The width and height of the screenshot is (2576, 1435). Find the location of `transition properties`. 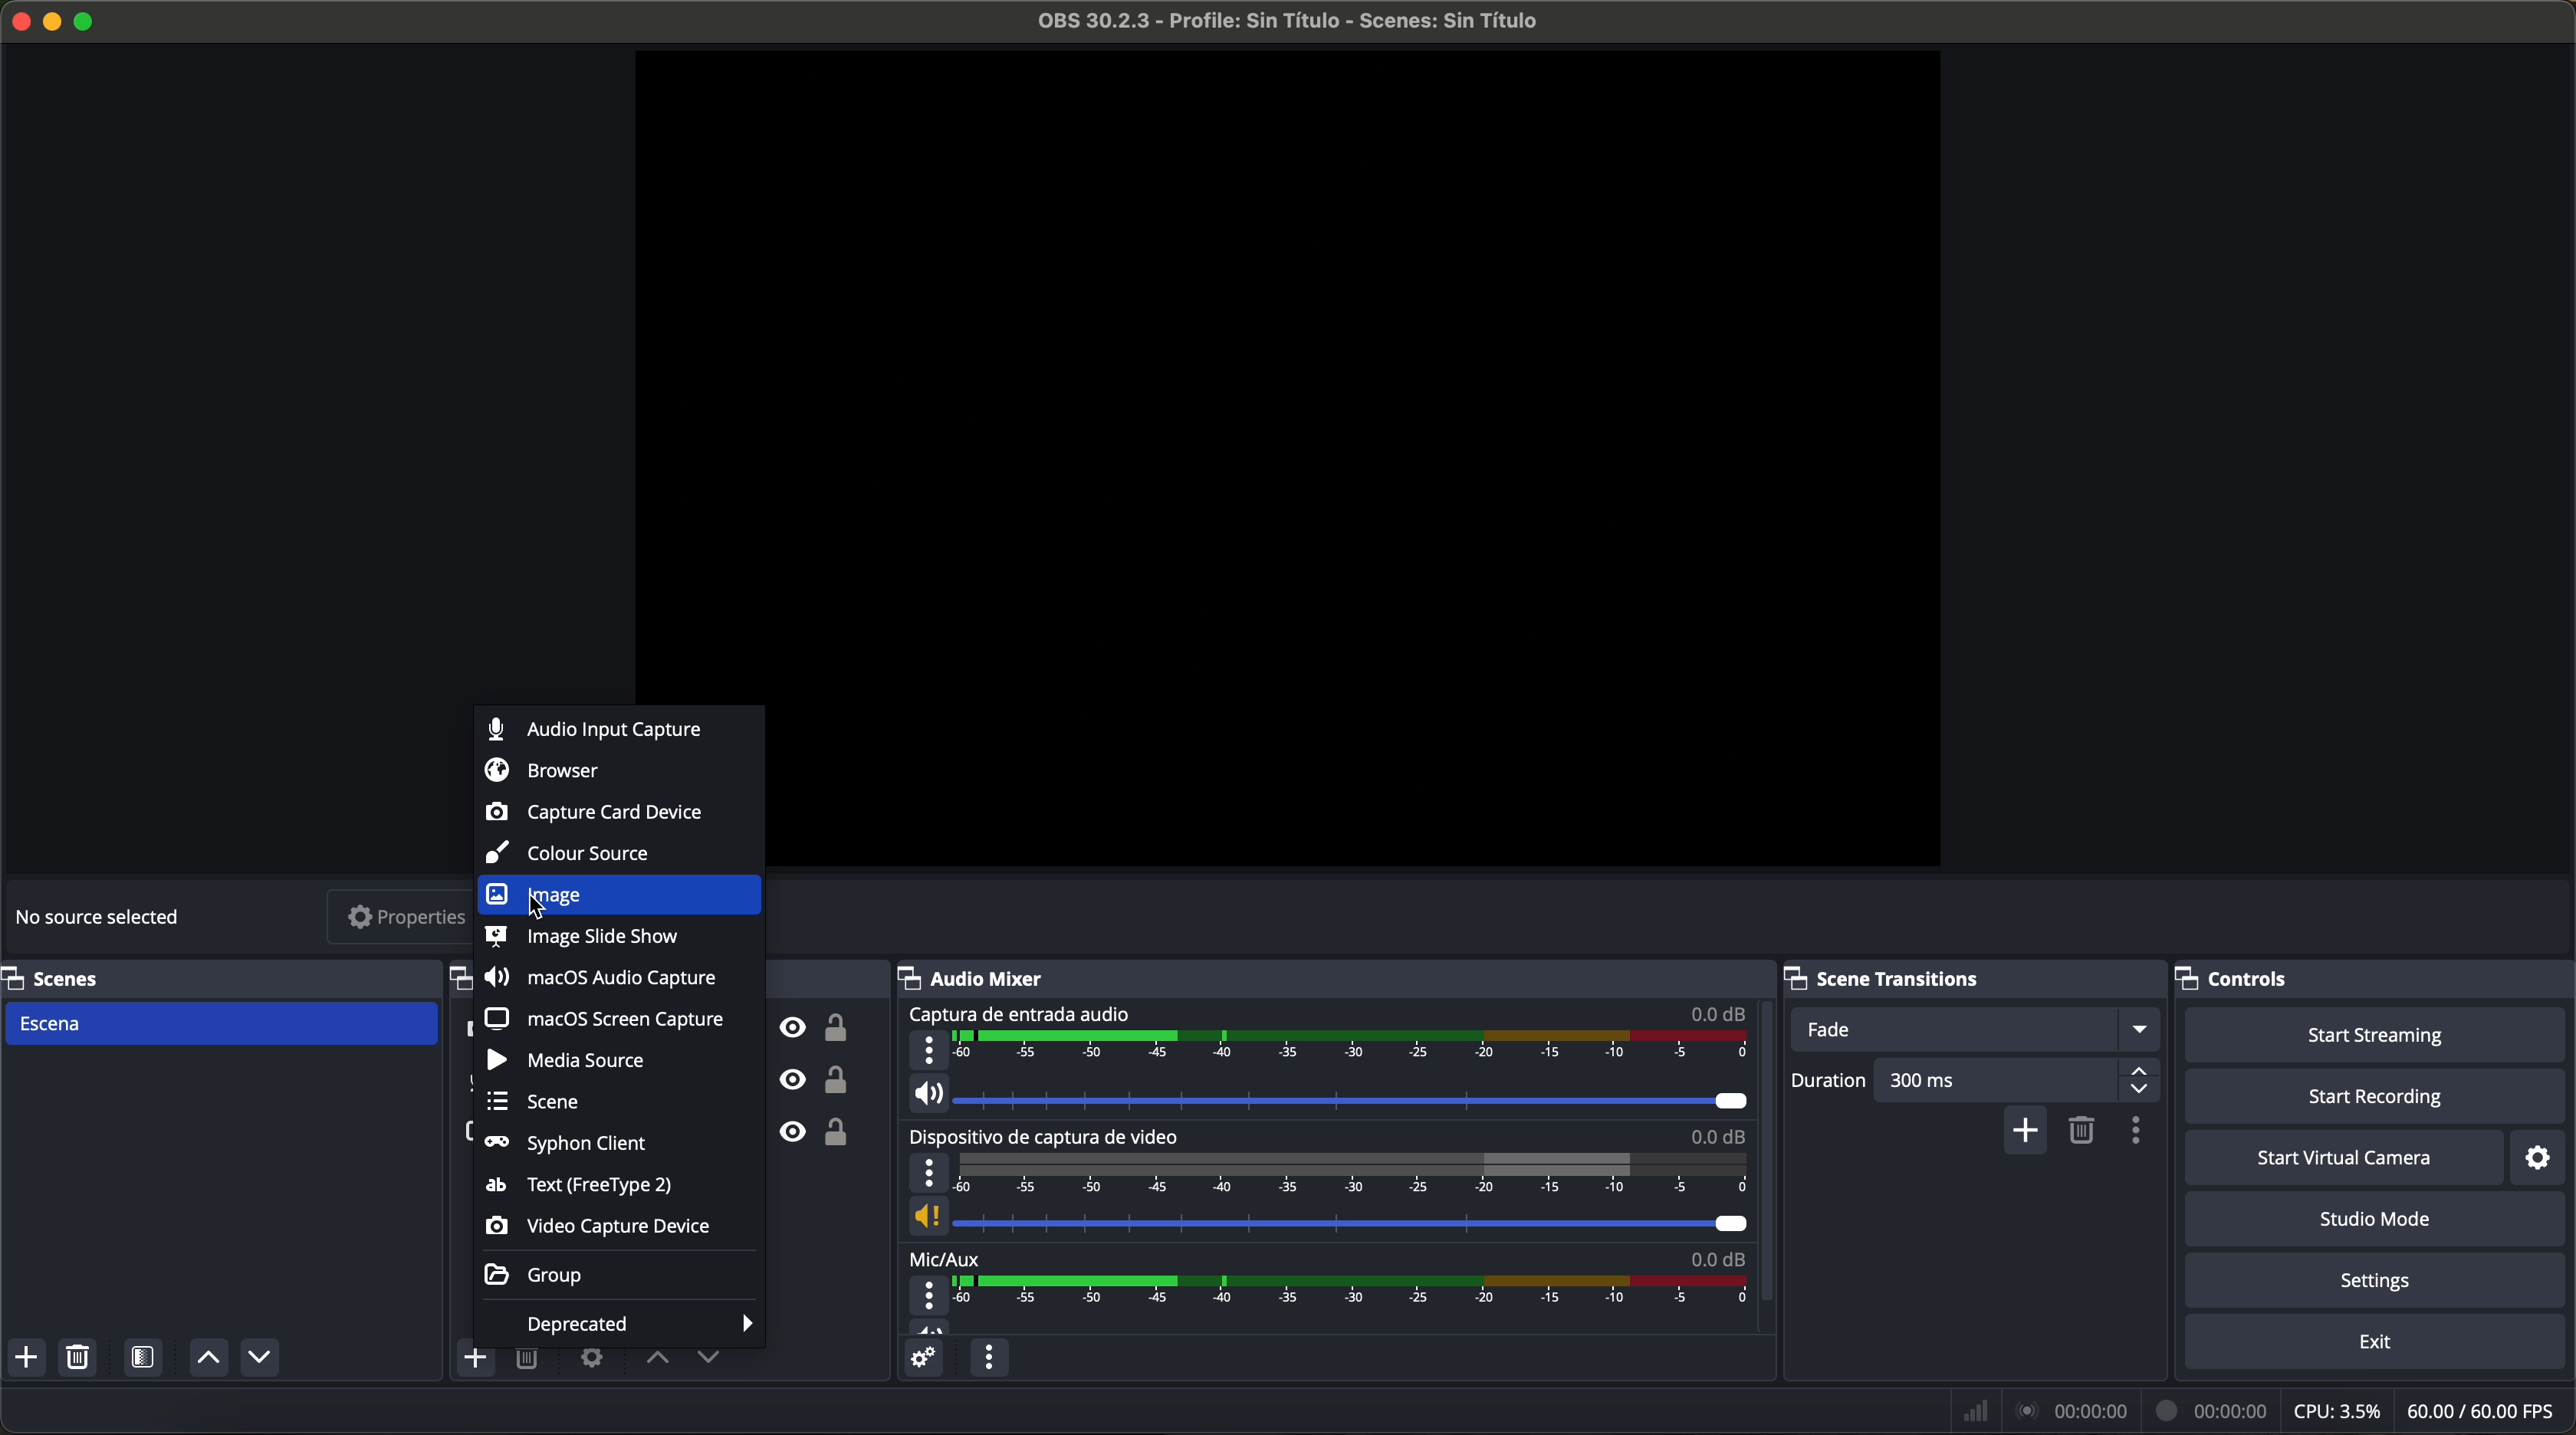

transition properties is located at coordinates (2141, 1133).